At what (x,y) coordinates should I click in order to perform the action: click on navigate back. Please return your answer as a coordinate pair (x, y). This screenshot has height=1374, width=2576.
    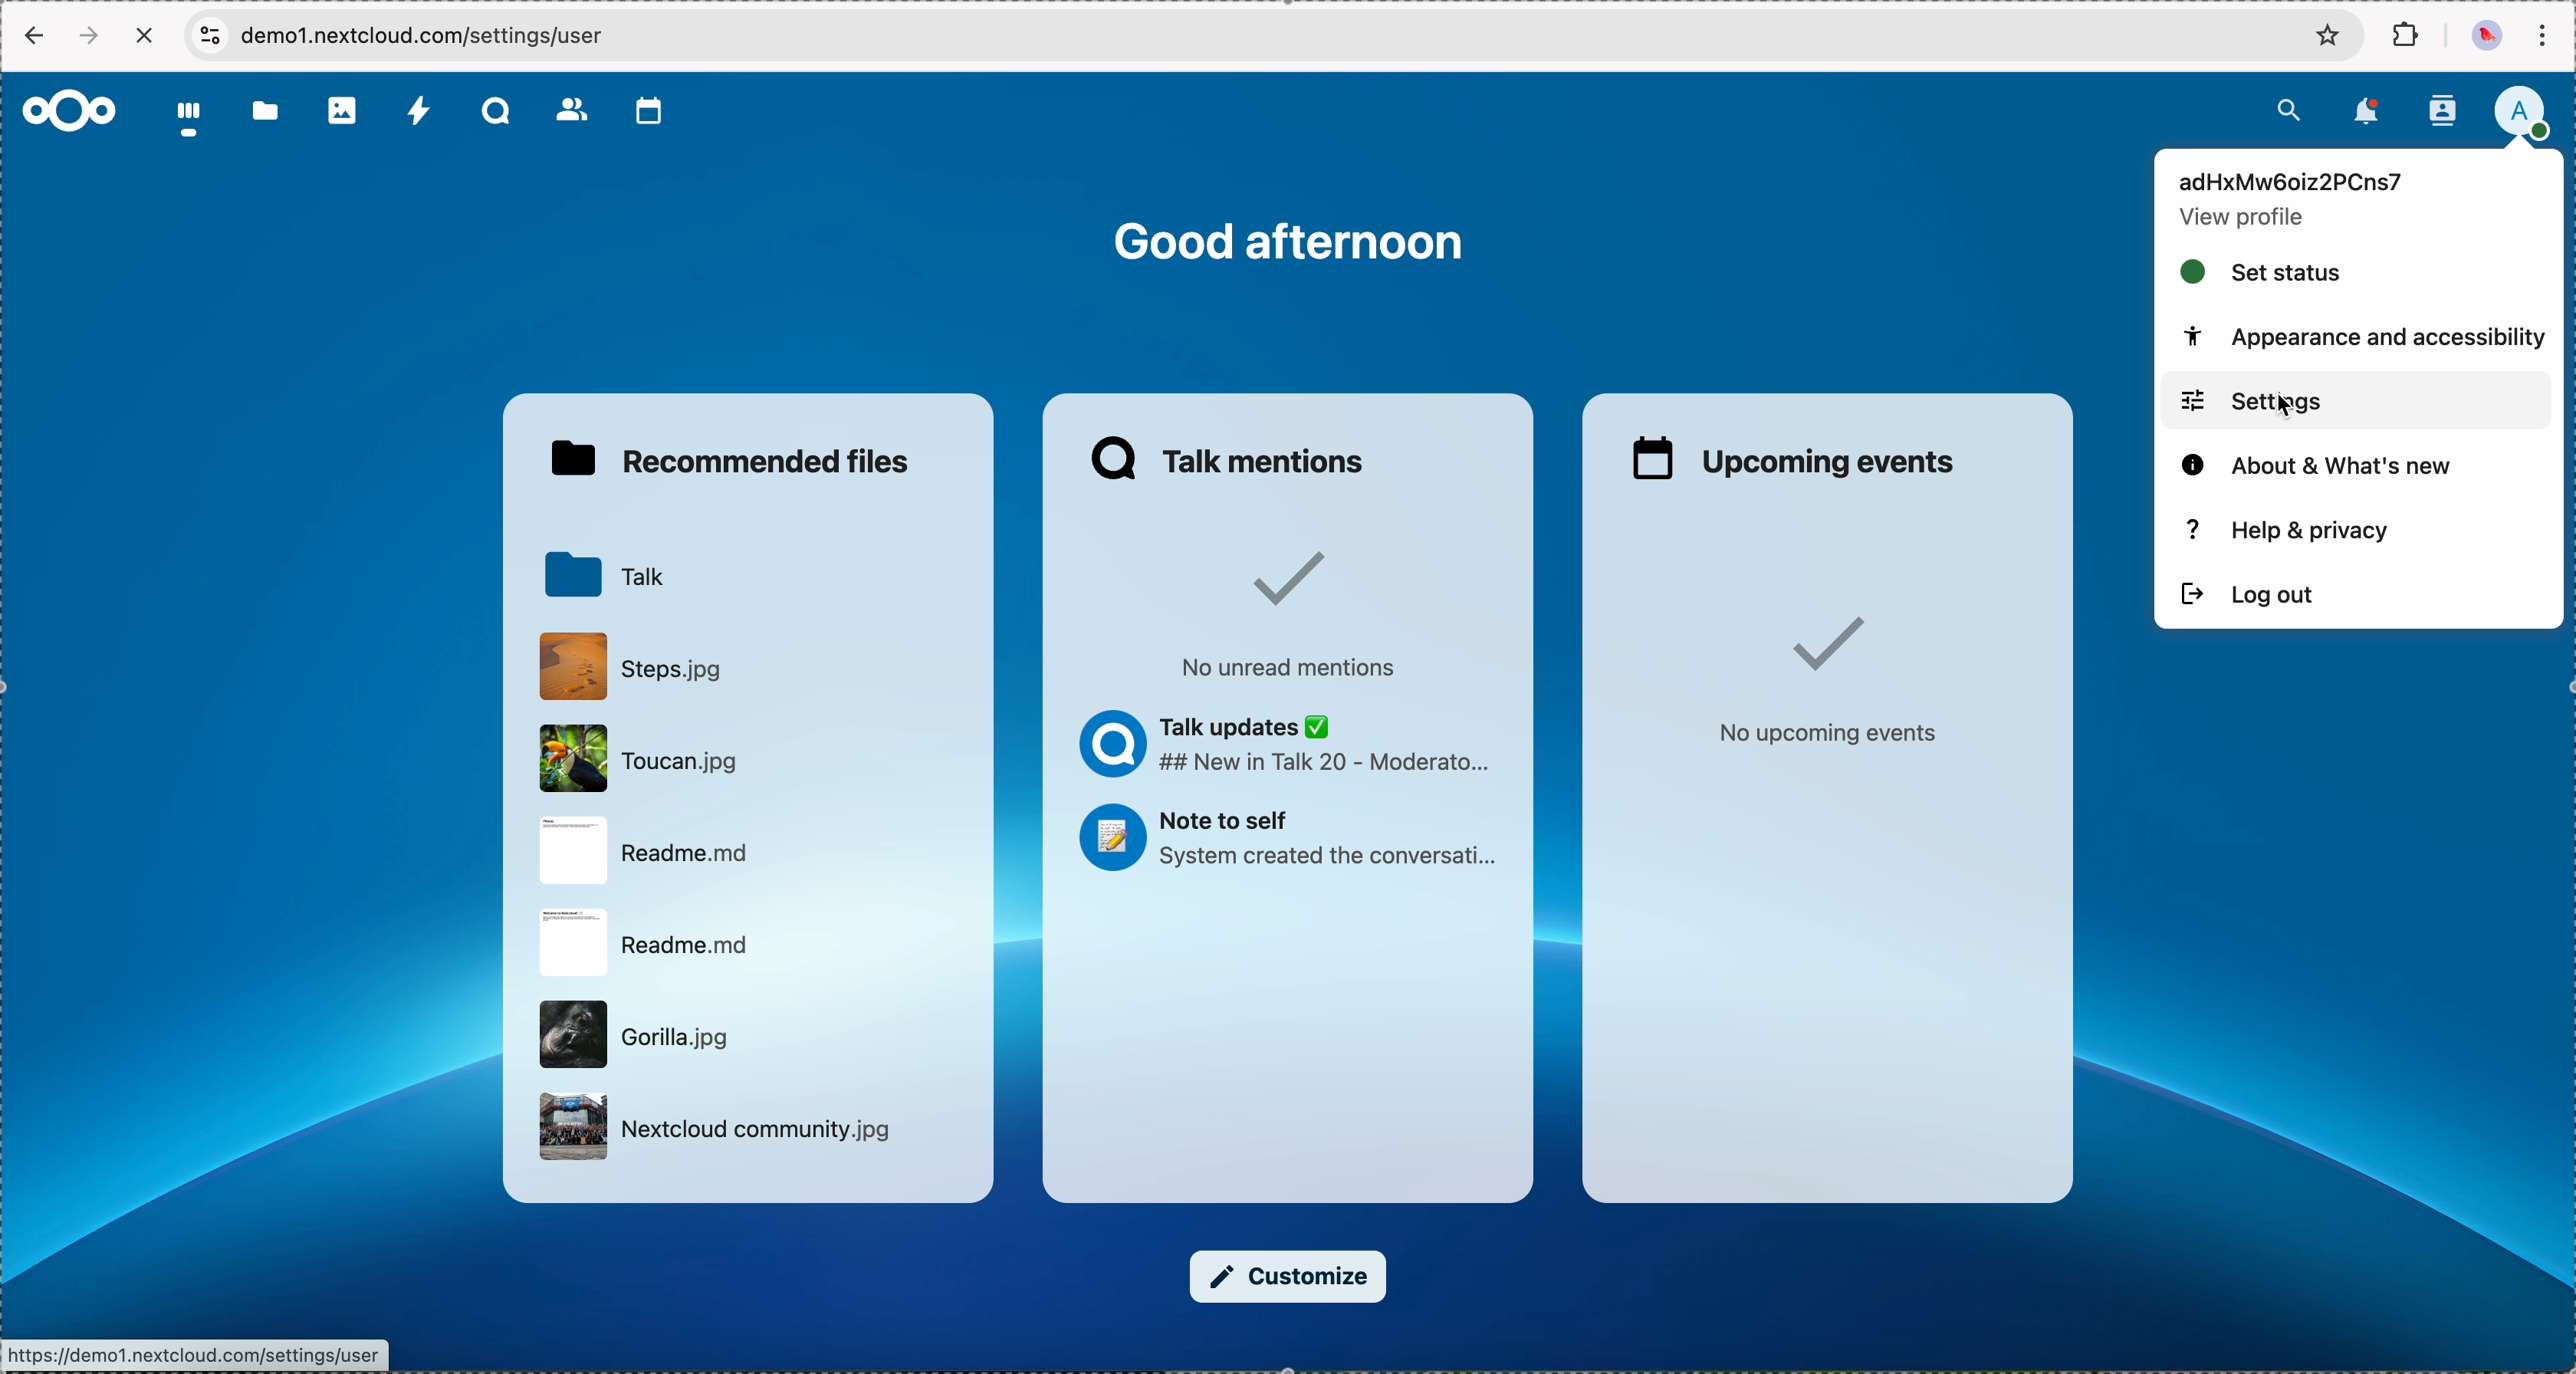
    Looking at the image, I should click on (31, 39).